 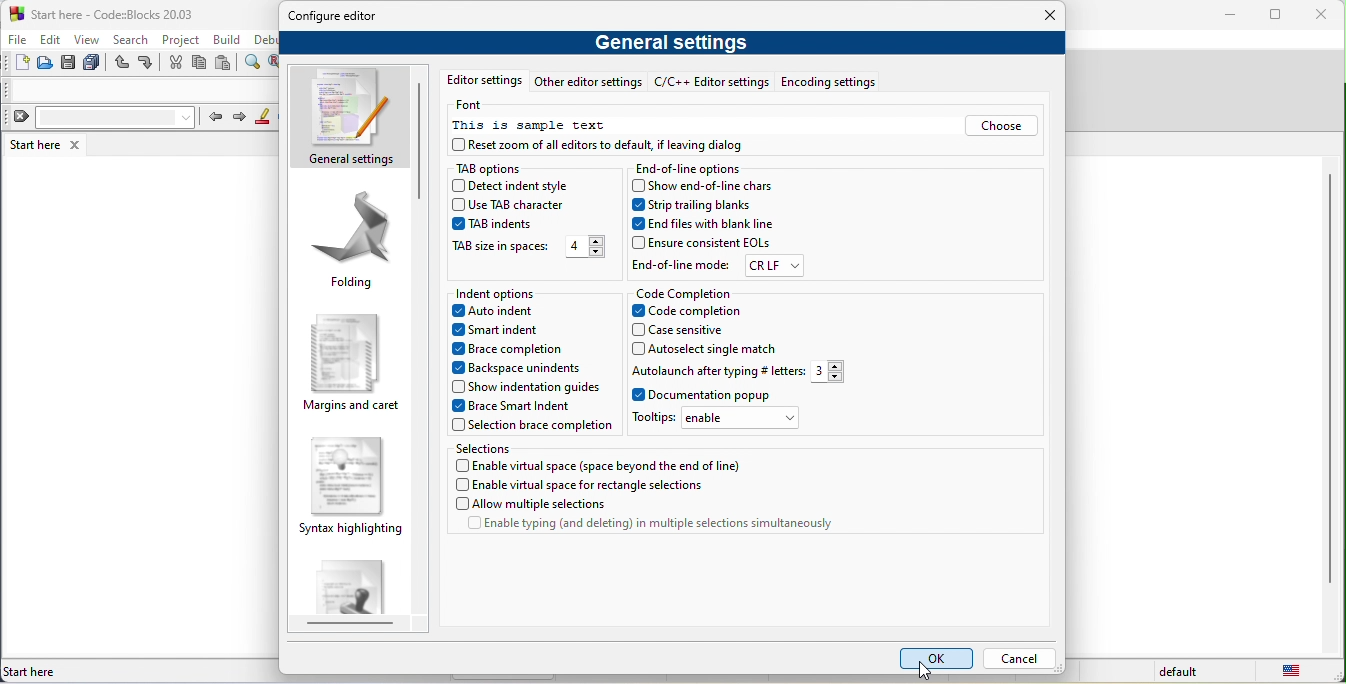 I want to click on code completion, so click(x=700, y=311).